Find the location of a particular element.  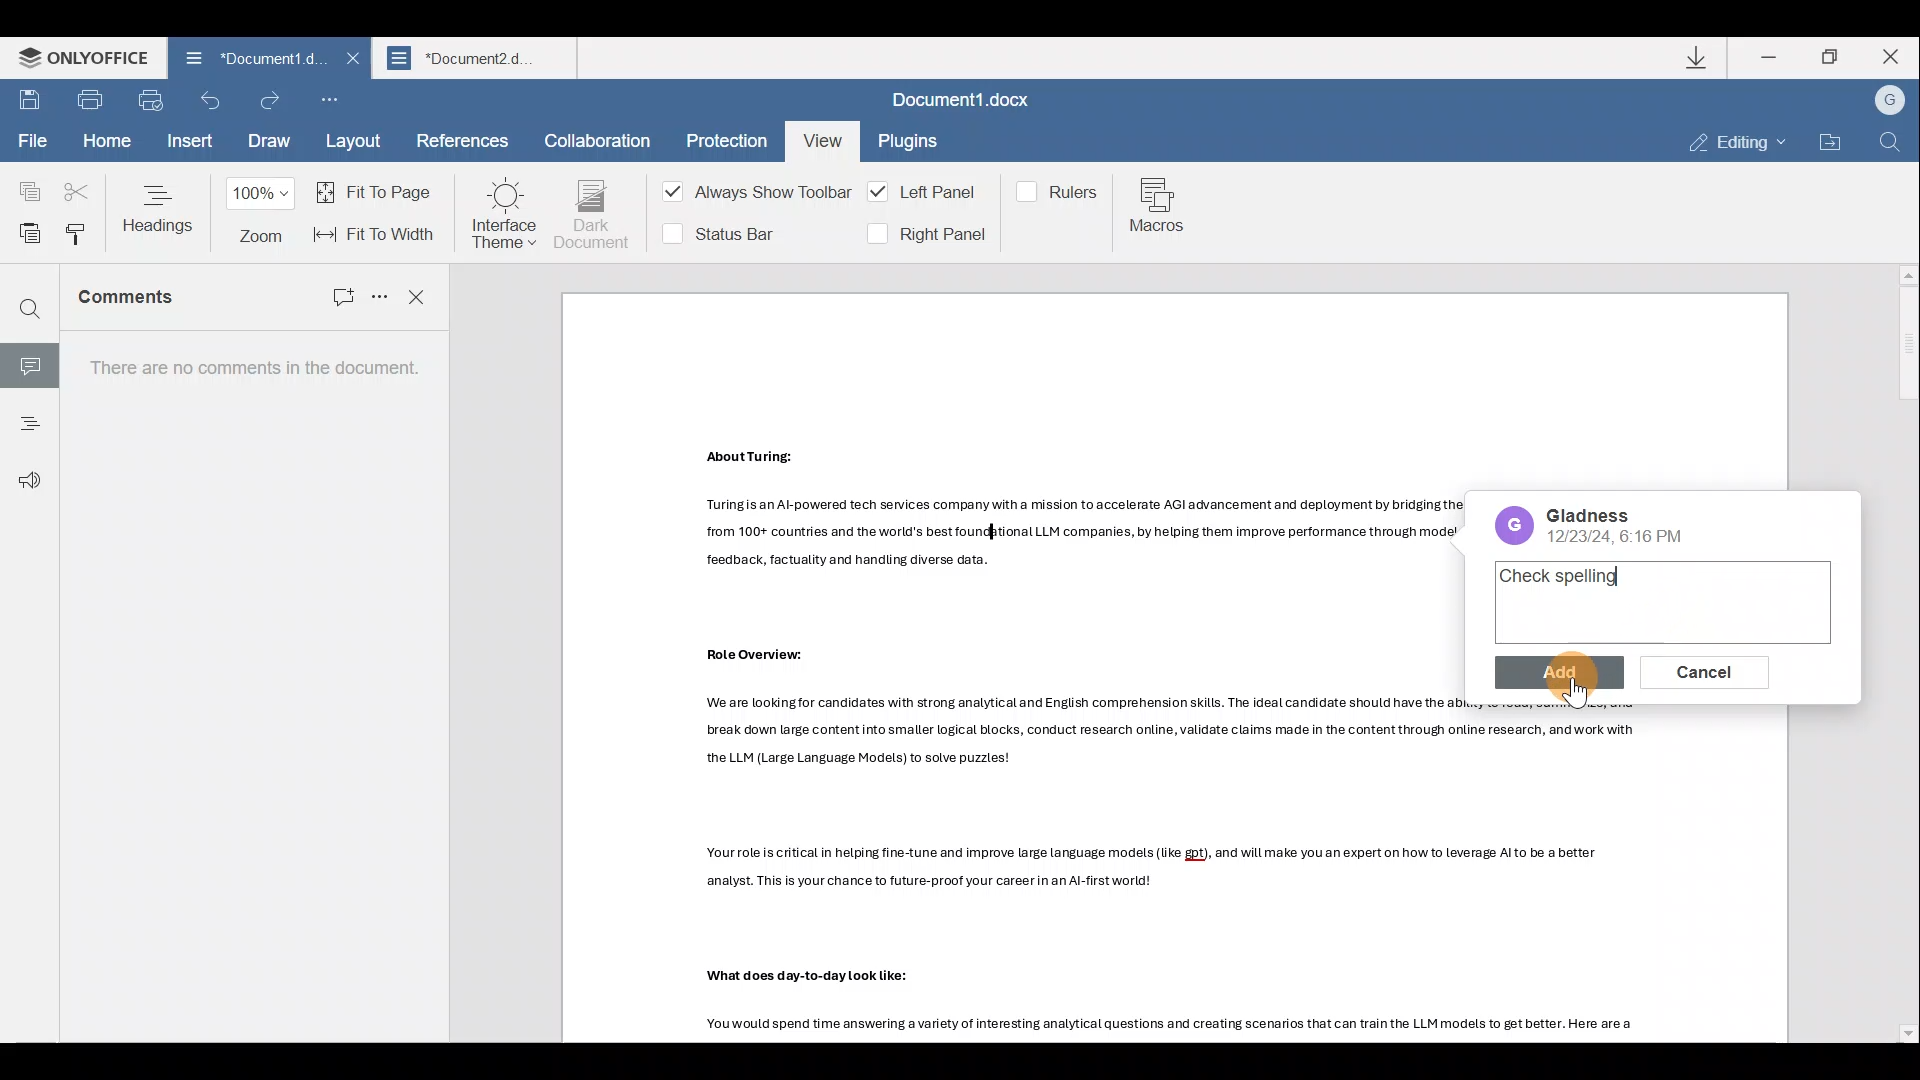

There are no comments in the document is located at coordinates (246, 687).